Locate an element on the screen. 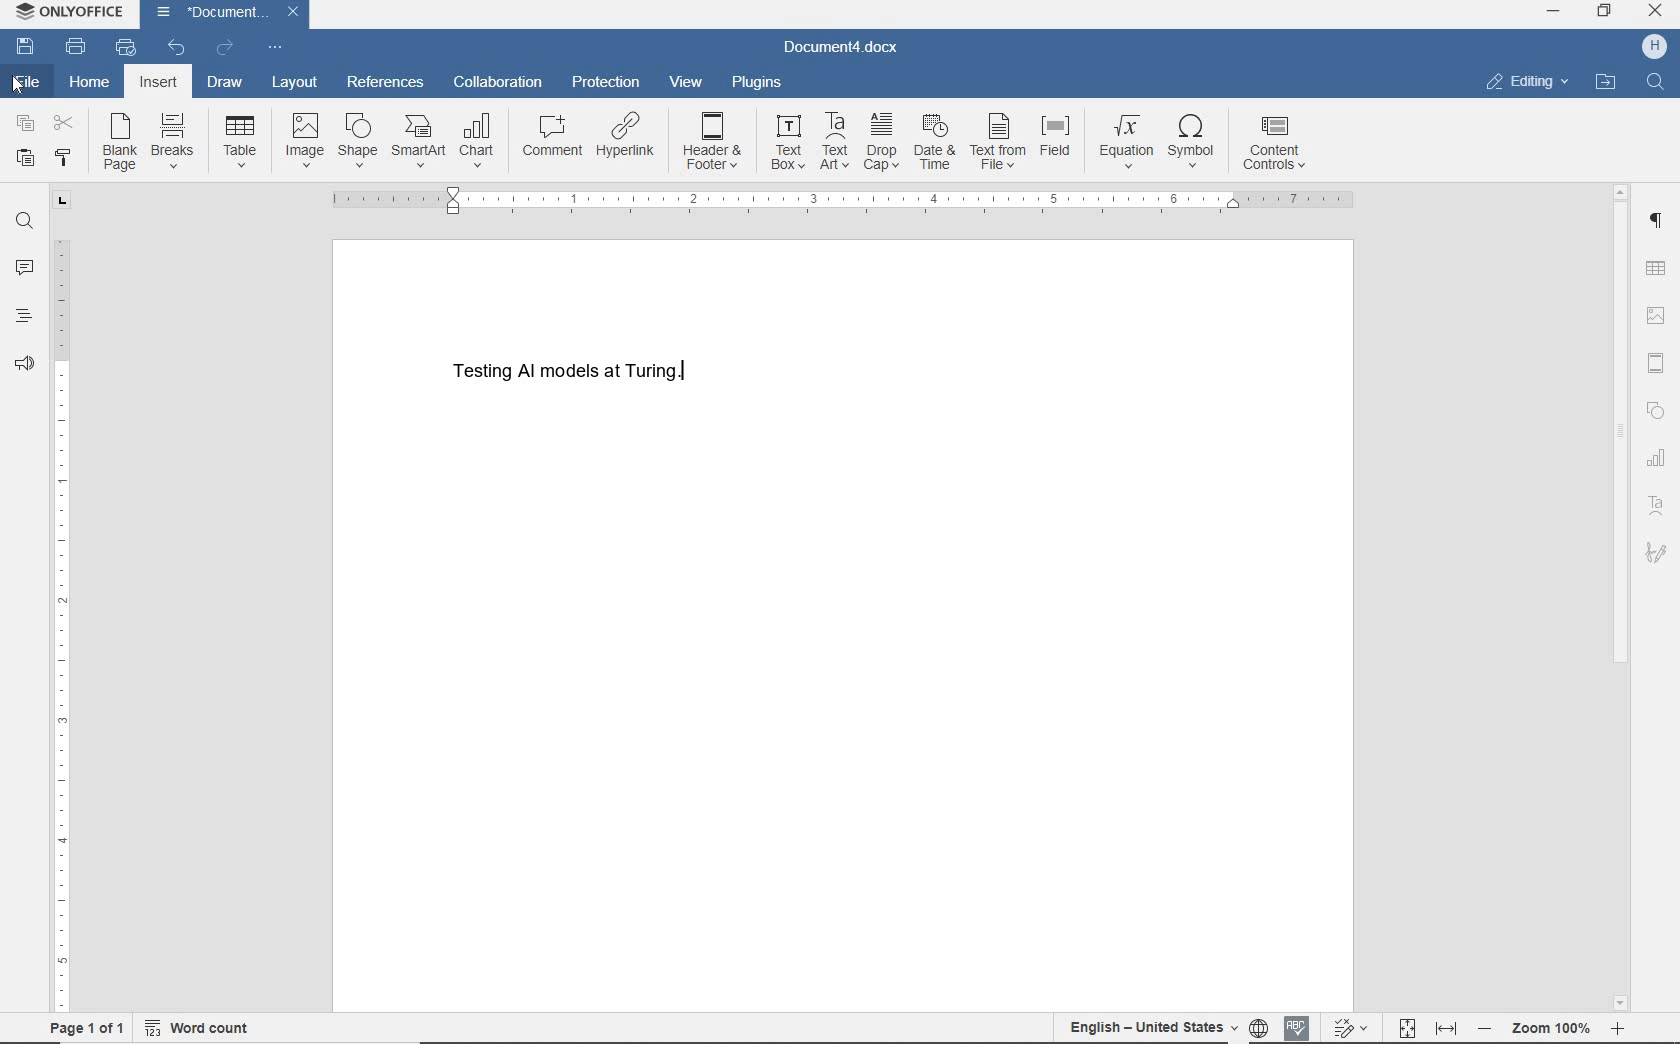 Image resolution: width=1680 pixels, height=1044 pixels. content controls is located at coordinates (1278, 145).